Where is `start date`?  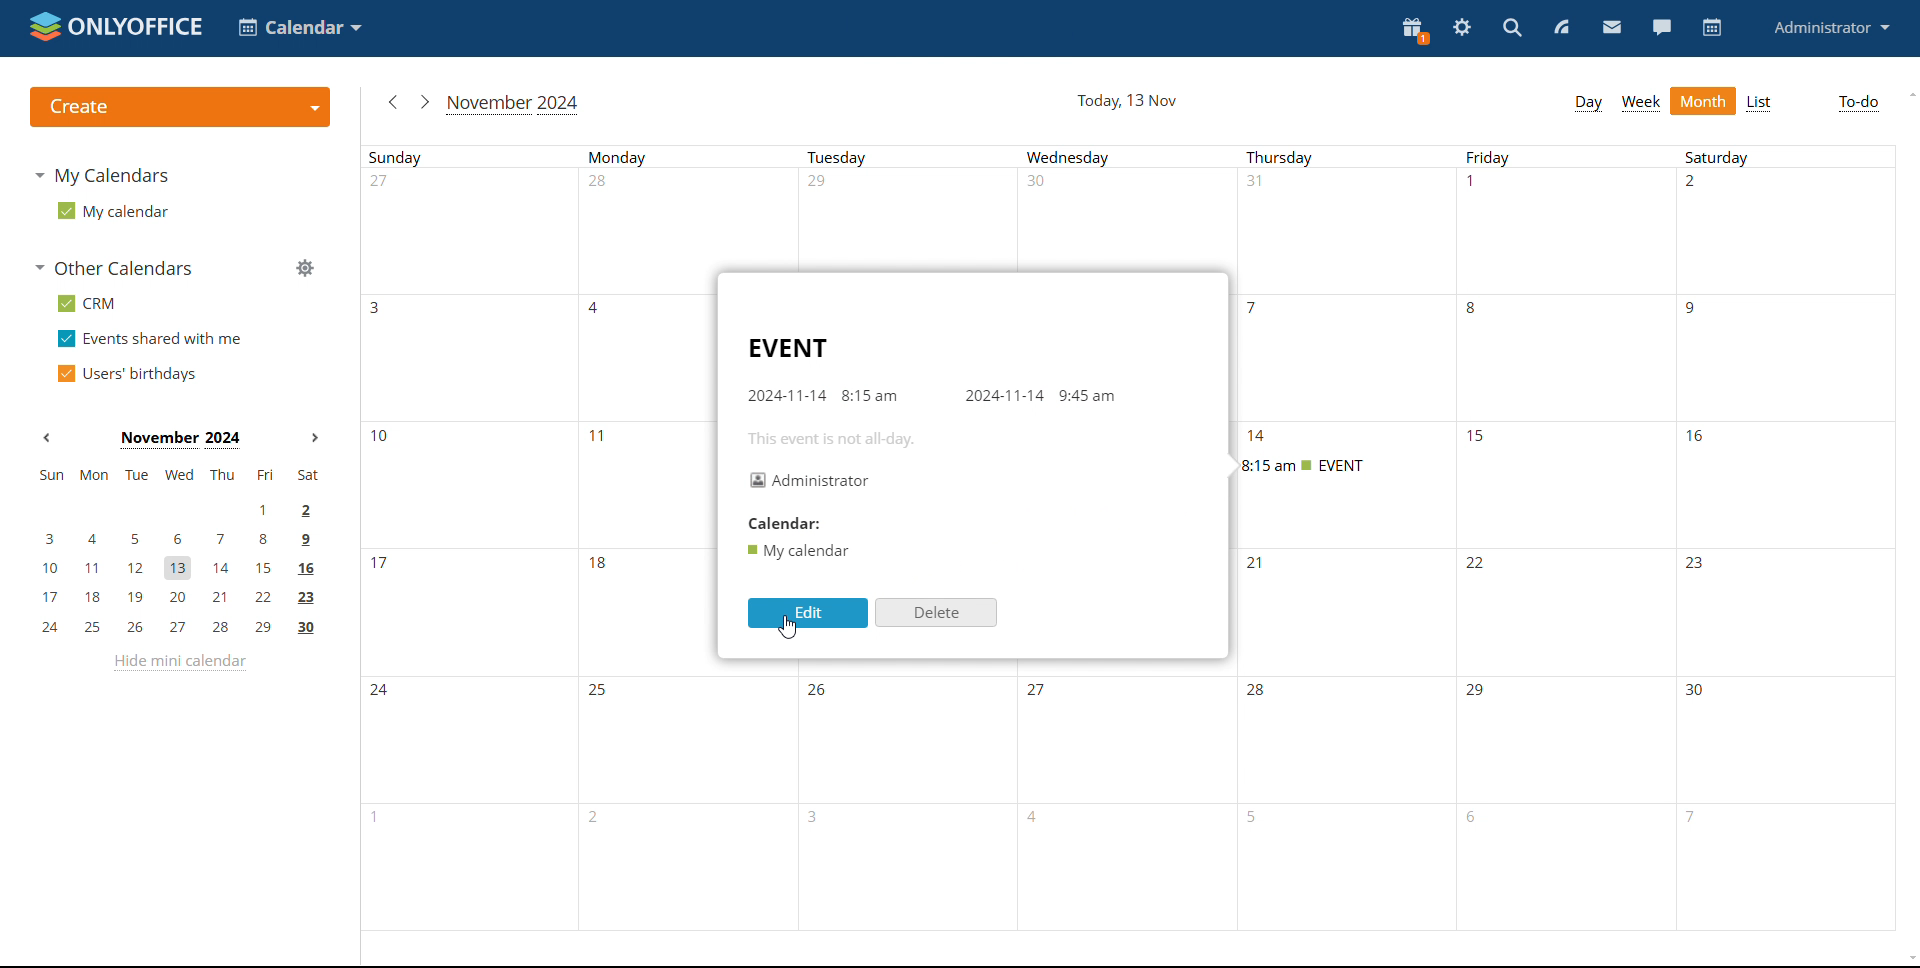 start date is located at coordinates (785, 394).